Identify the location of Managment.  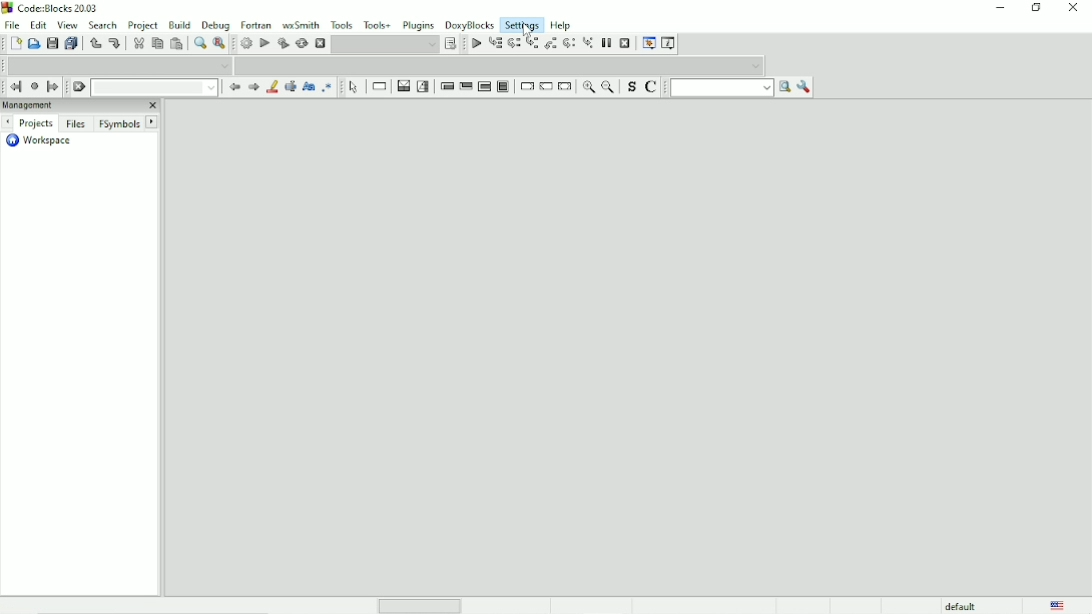
(57, 105).